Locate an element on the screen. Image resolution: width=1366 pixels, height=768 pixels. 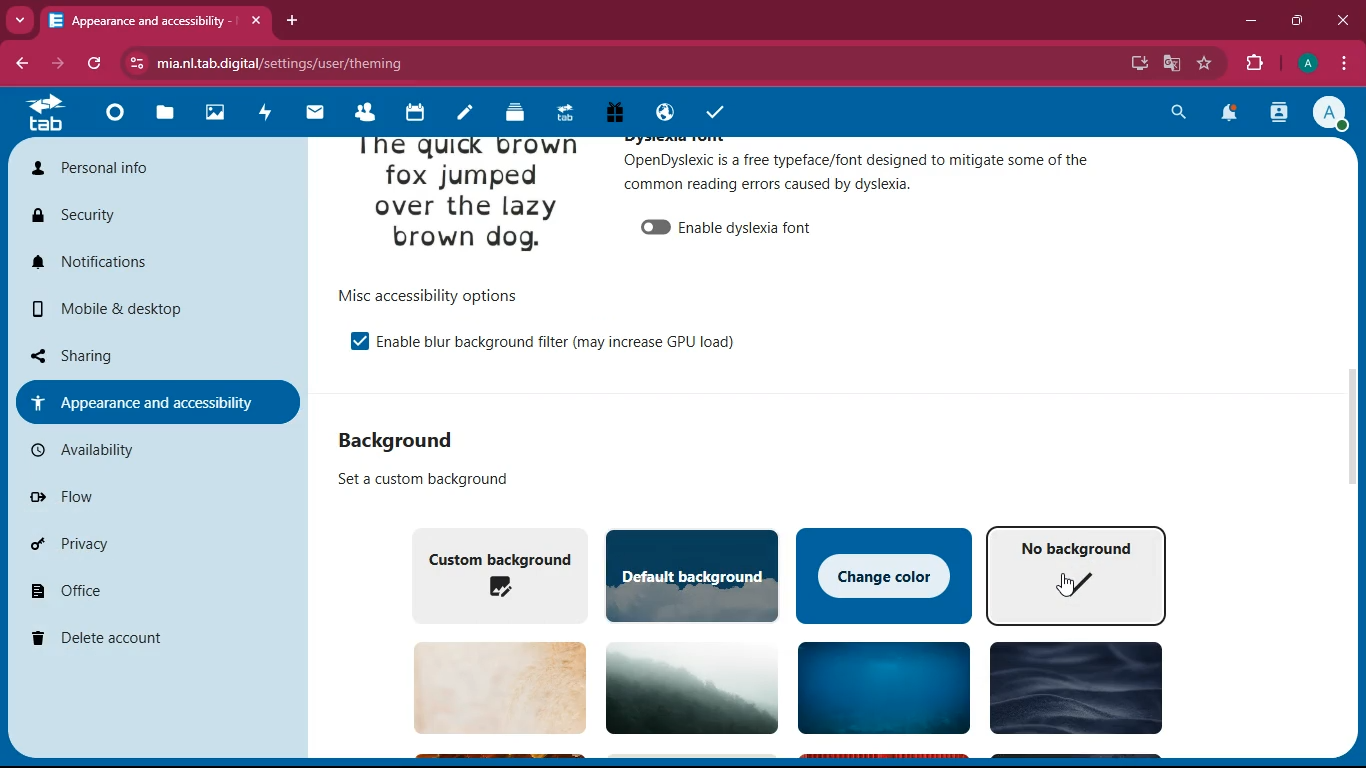
public is located at coordinates (661, 114).